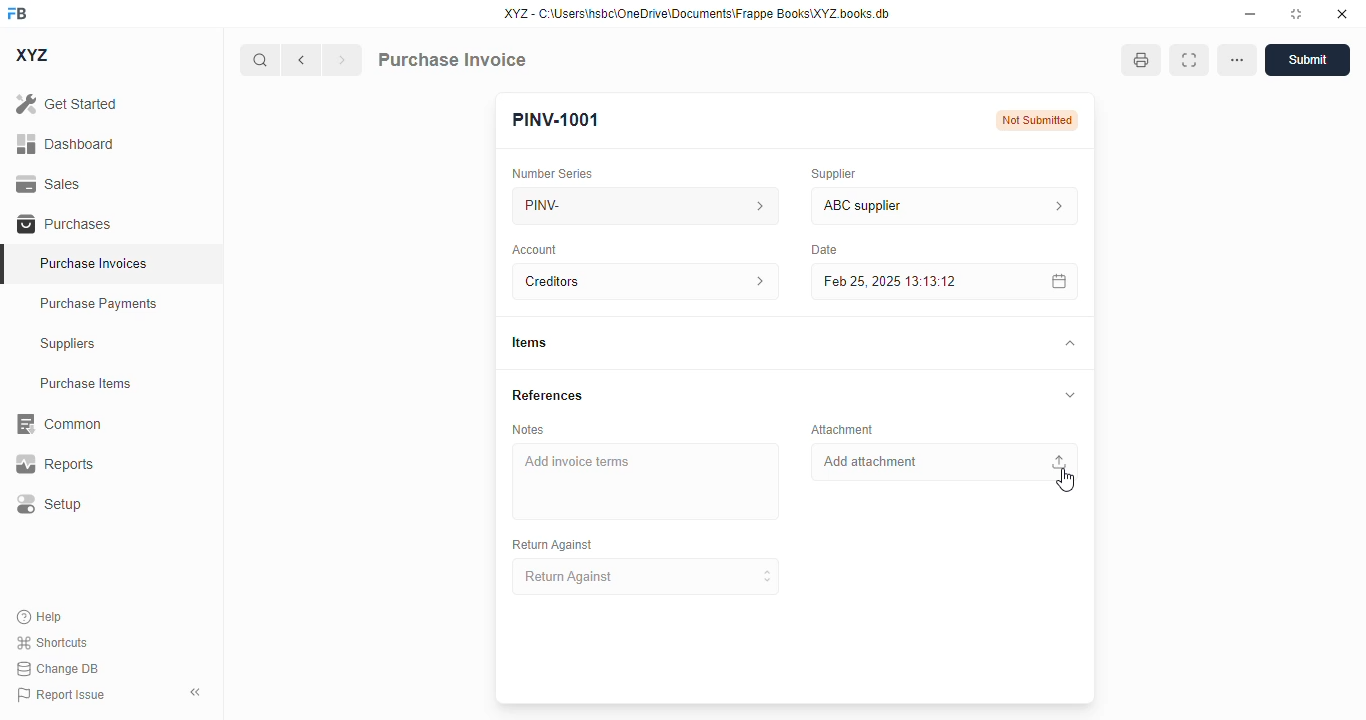  Describe the element at coordinates (1295, 13) in the screenshot. I see `toggle maximize` at that location.